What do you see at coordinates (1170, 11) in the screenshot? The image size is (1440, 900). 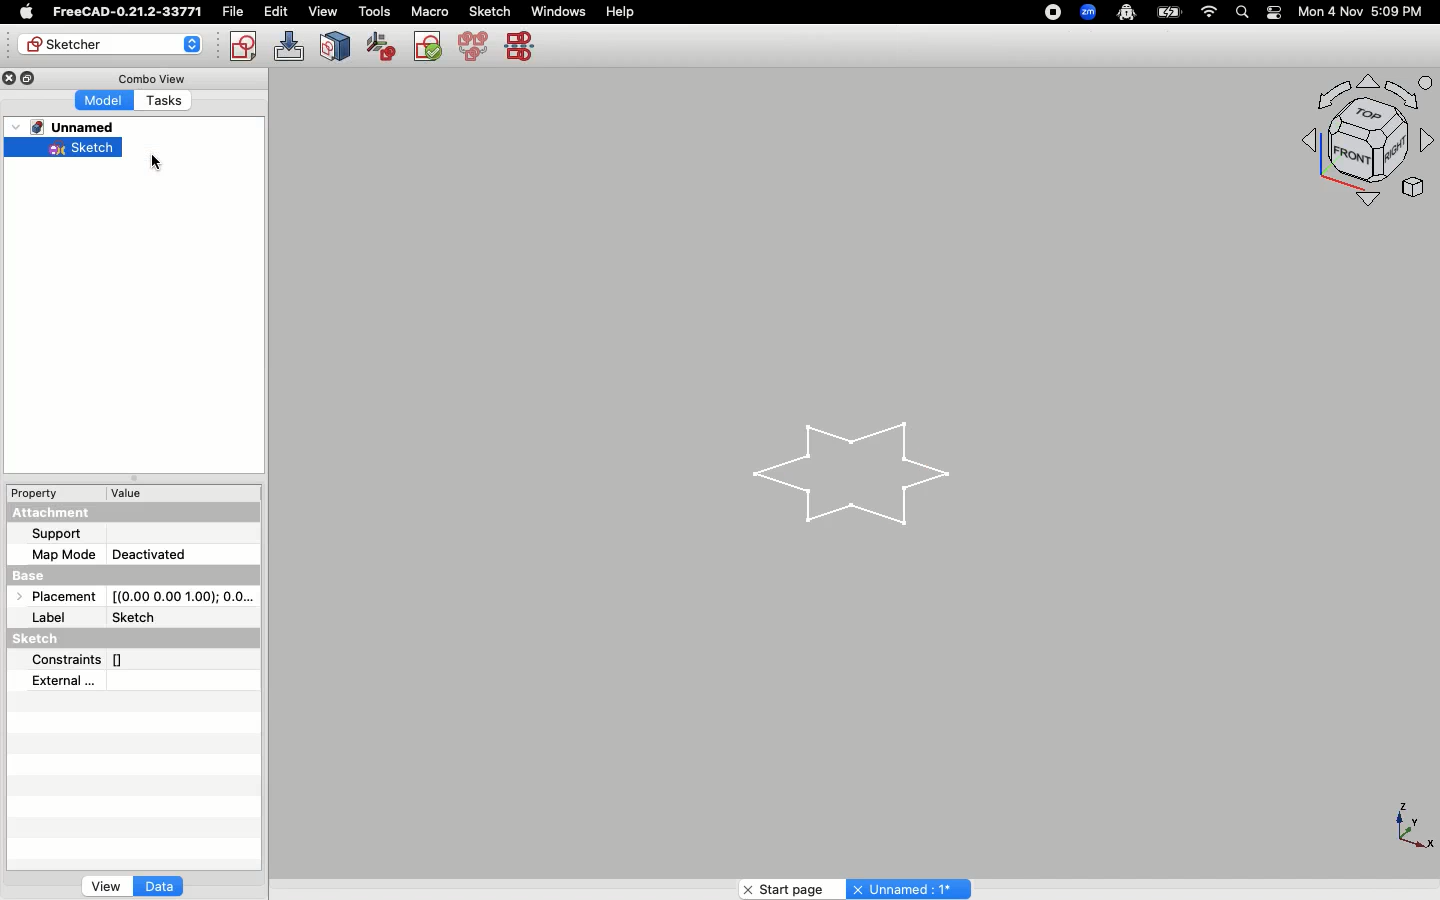 I see `Battery` at bounding box center [1170, 11].